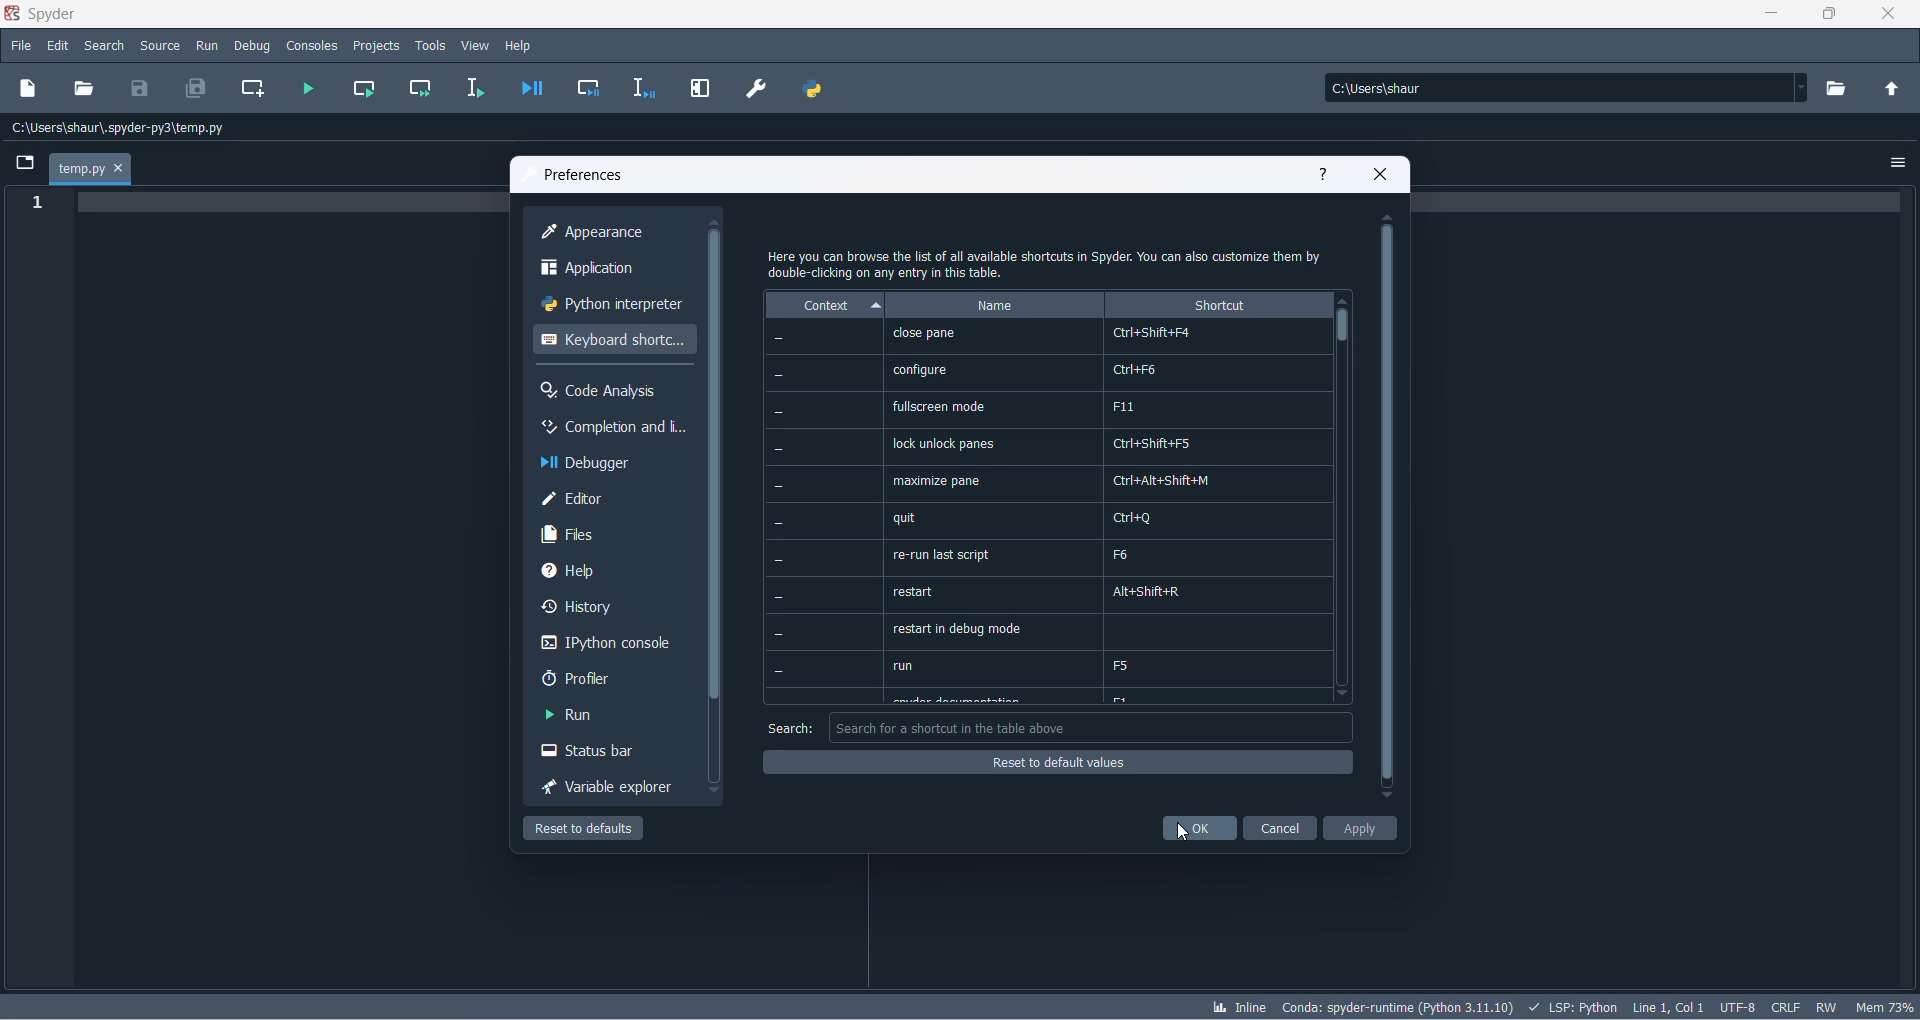  I want to click on search, so click(104, 44).